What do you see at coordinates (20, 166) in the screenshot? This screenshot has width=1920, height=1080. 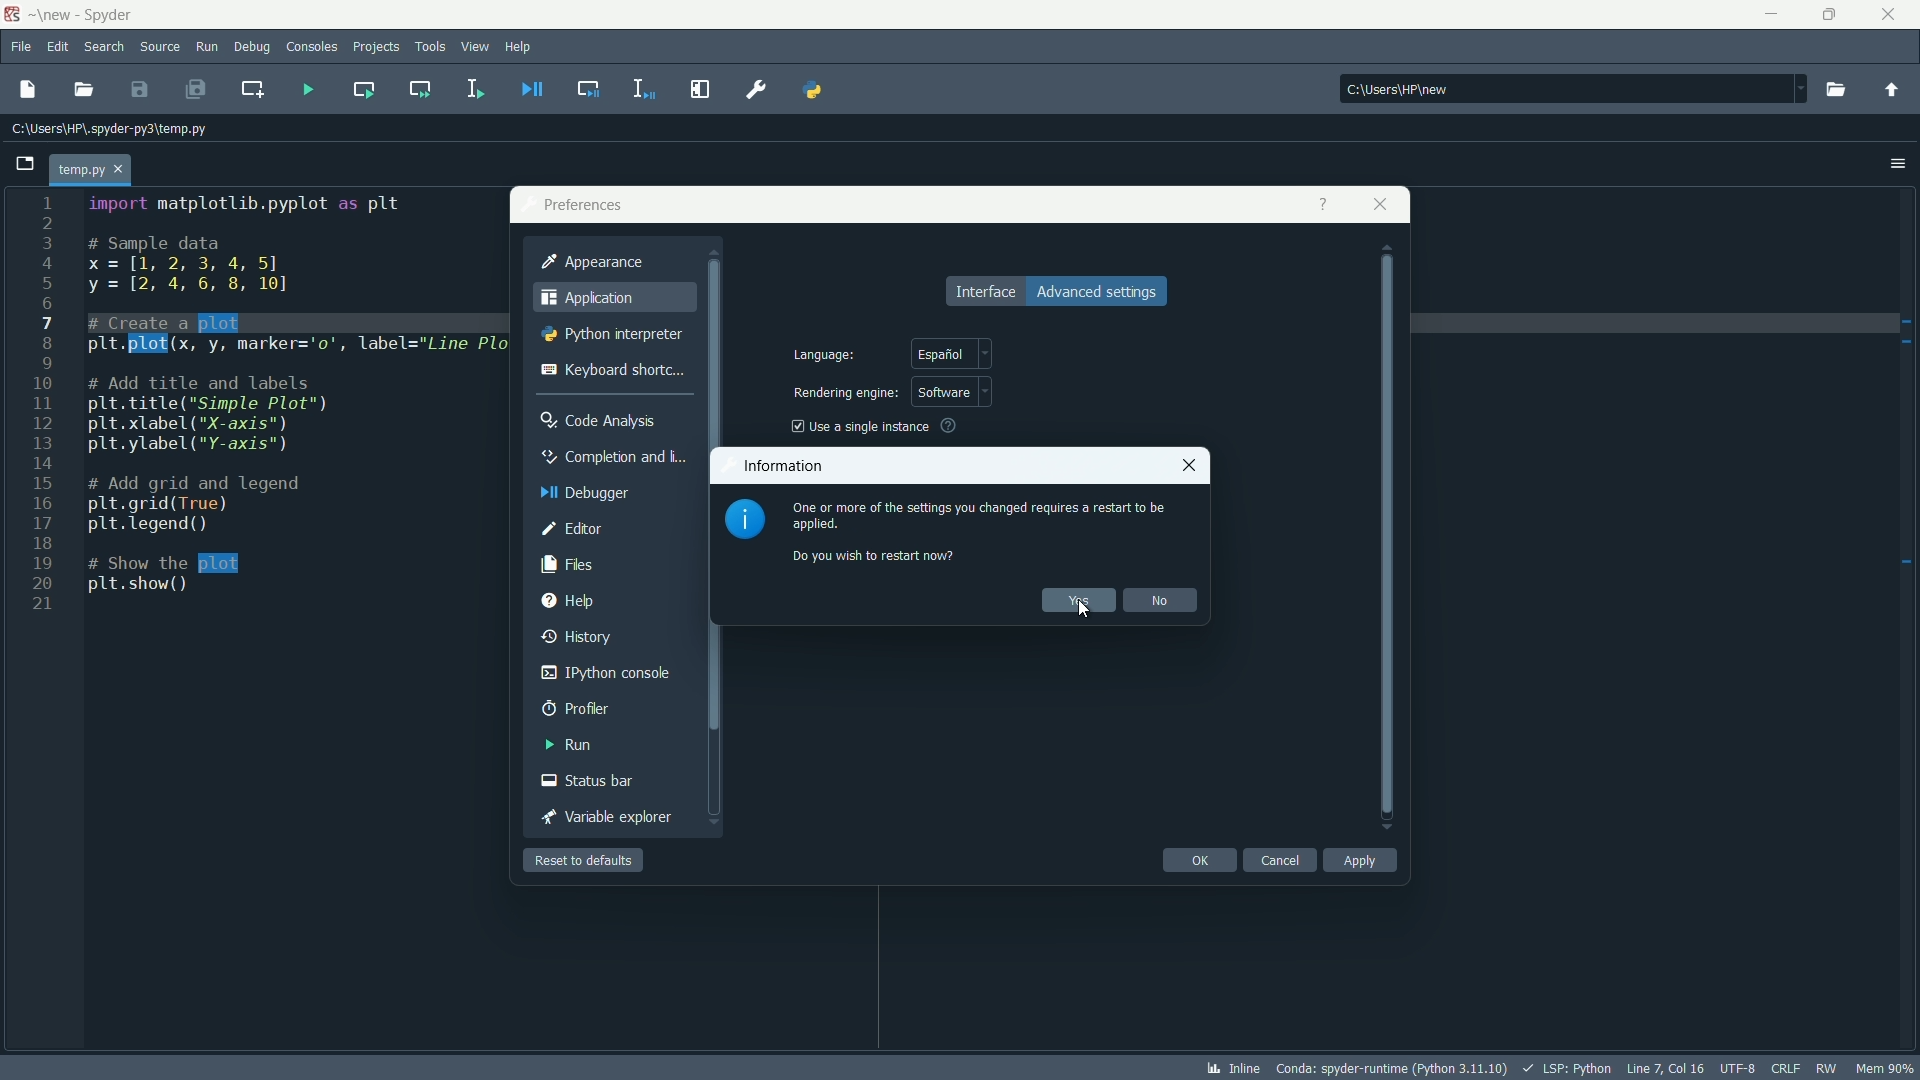 I see `browse tabs` at bounding box center [20, 166].